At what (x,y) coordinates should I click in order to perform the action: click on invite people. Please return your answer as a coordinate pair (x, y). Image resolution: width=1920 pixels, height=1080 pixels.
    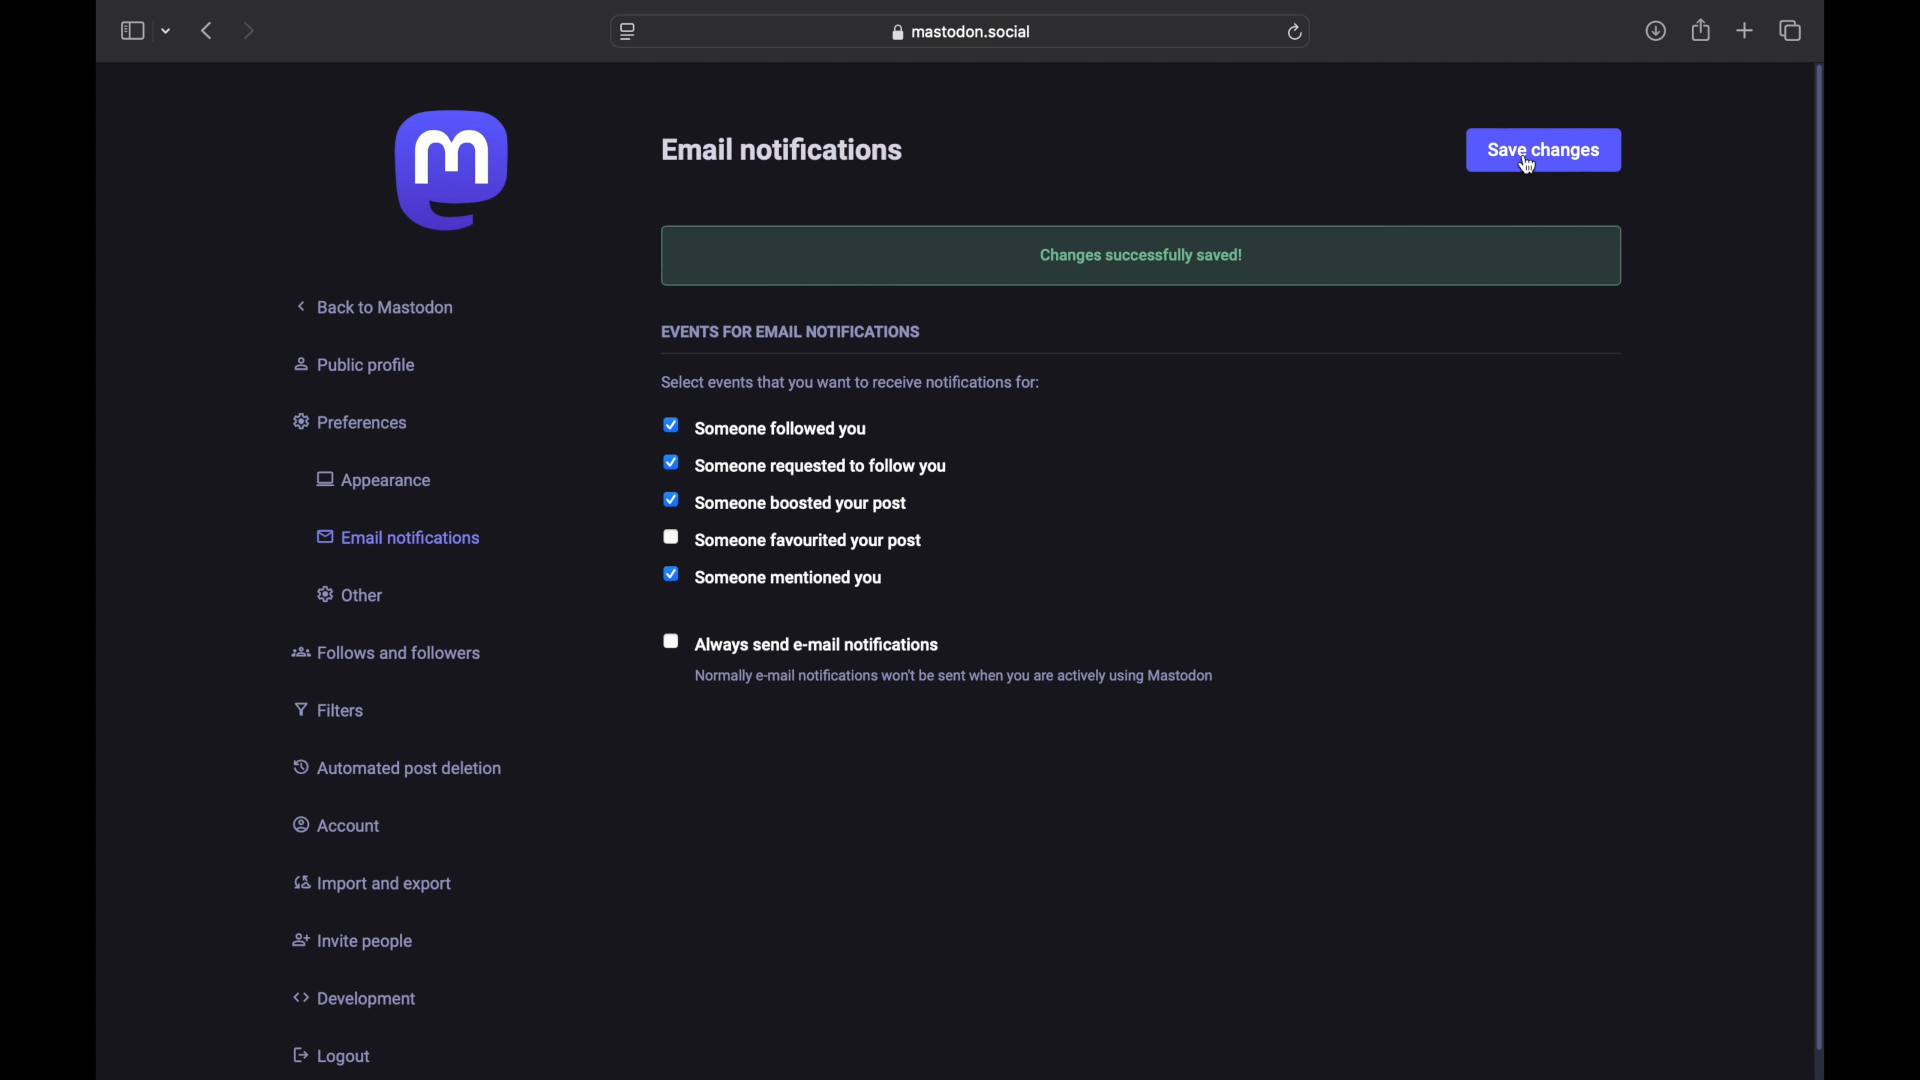
    Looking at the image, I should click on (353, 942).